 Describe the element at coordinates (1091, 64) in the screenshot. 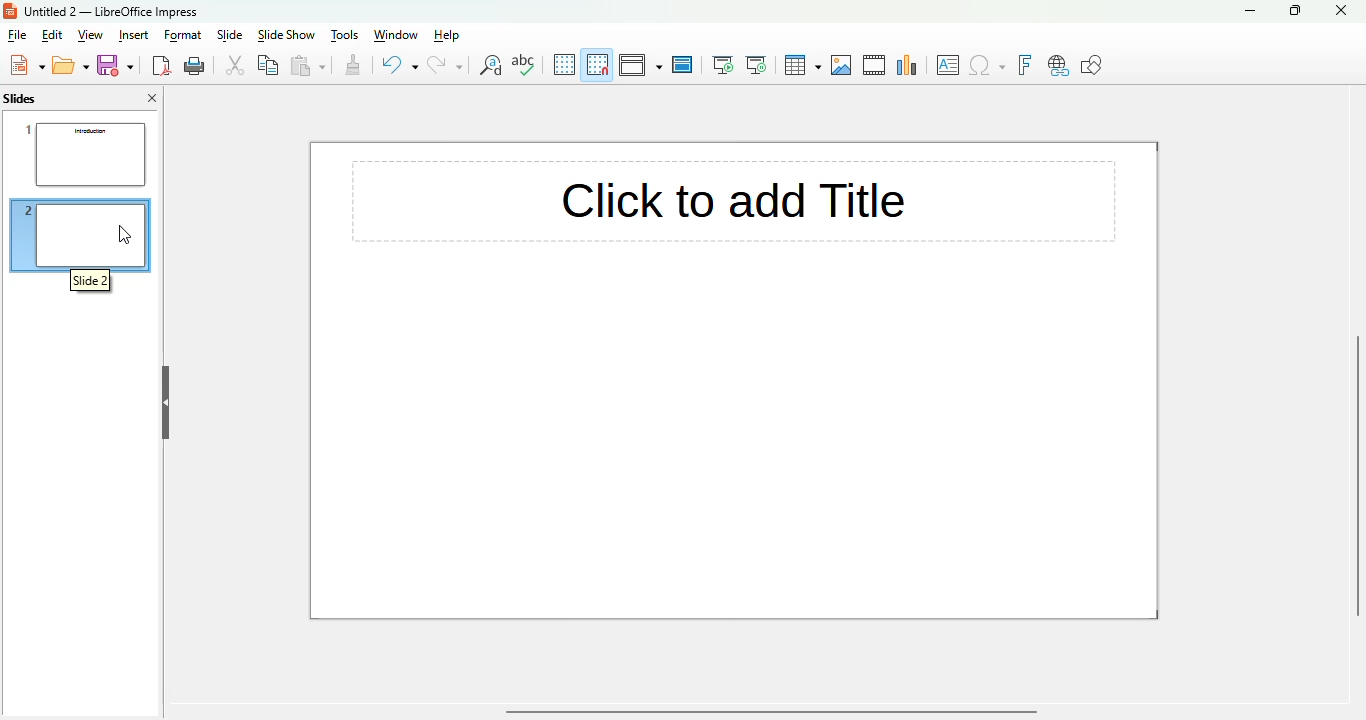

I see `show draw functions` at that location.